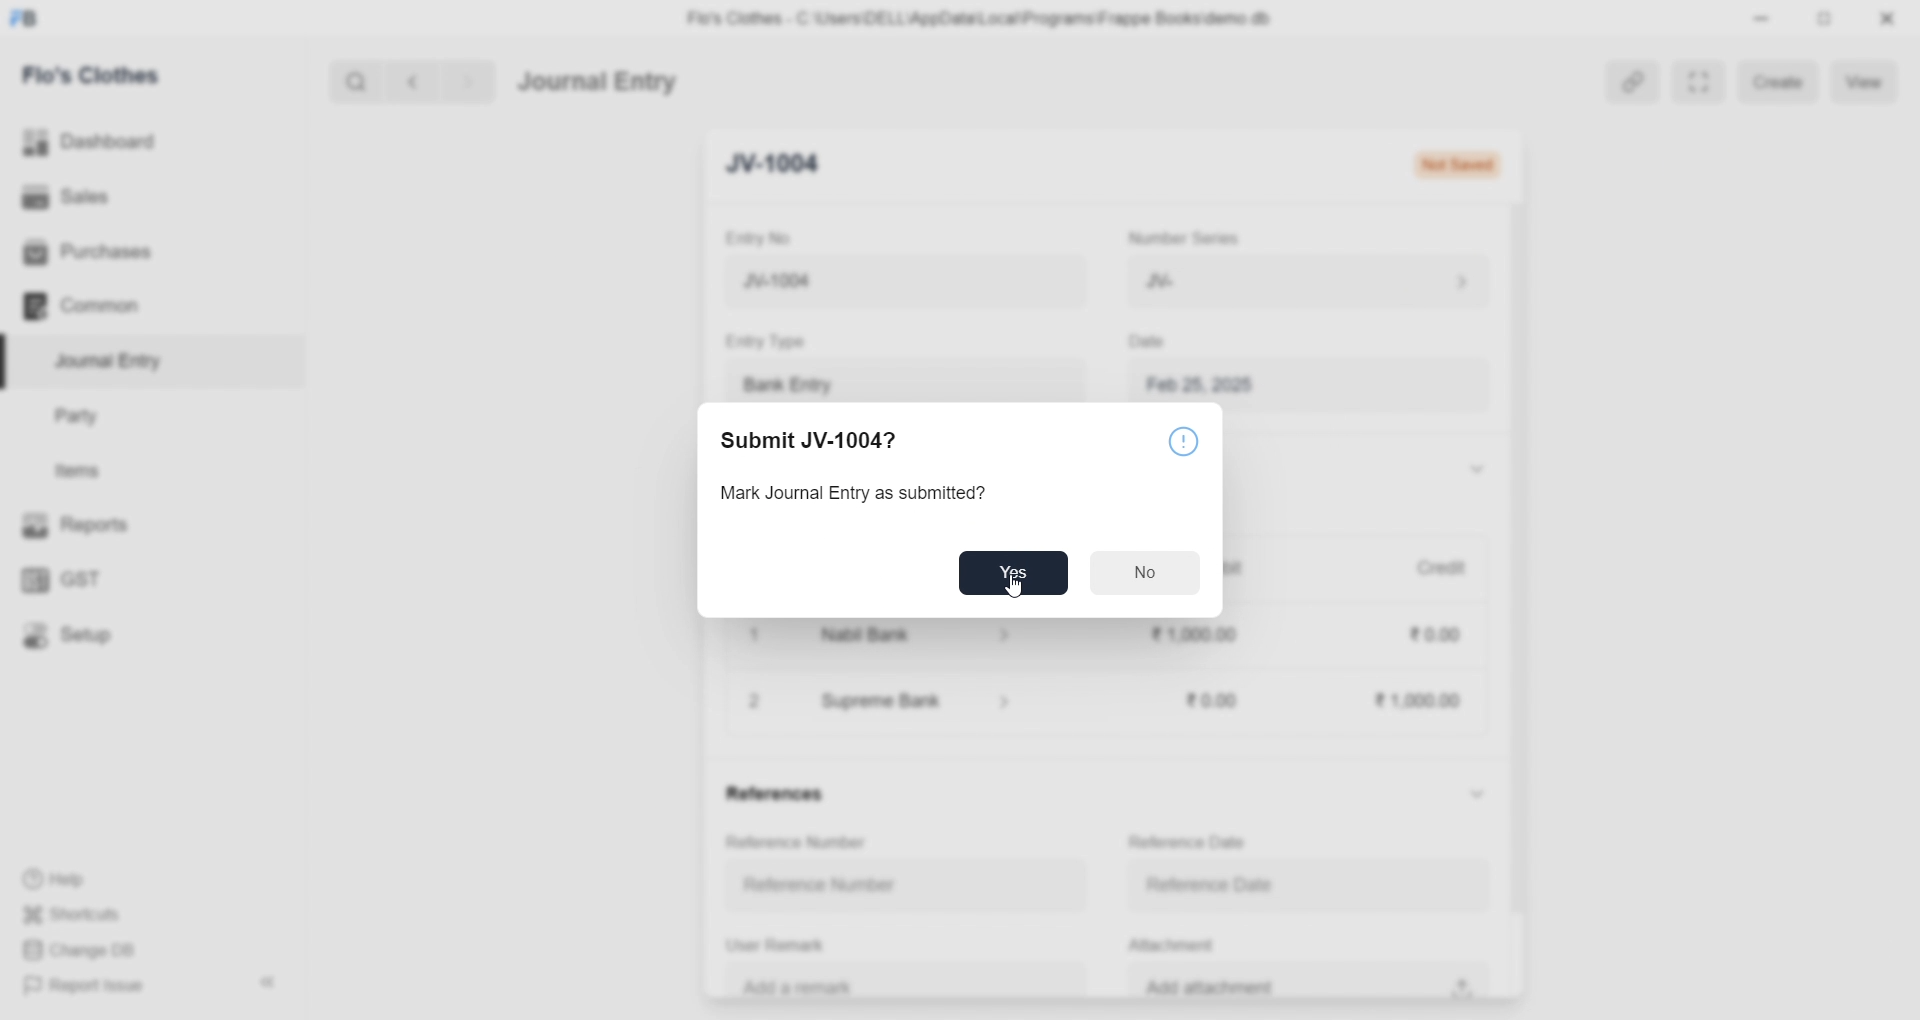  I want to click on NO, so click(1146, 572).